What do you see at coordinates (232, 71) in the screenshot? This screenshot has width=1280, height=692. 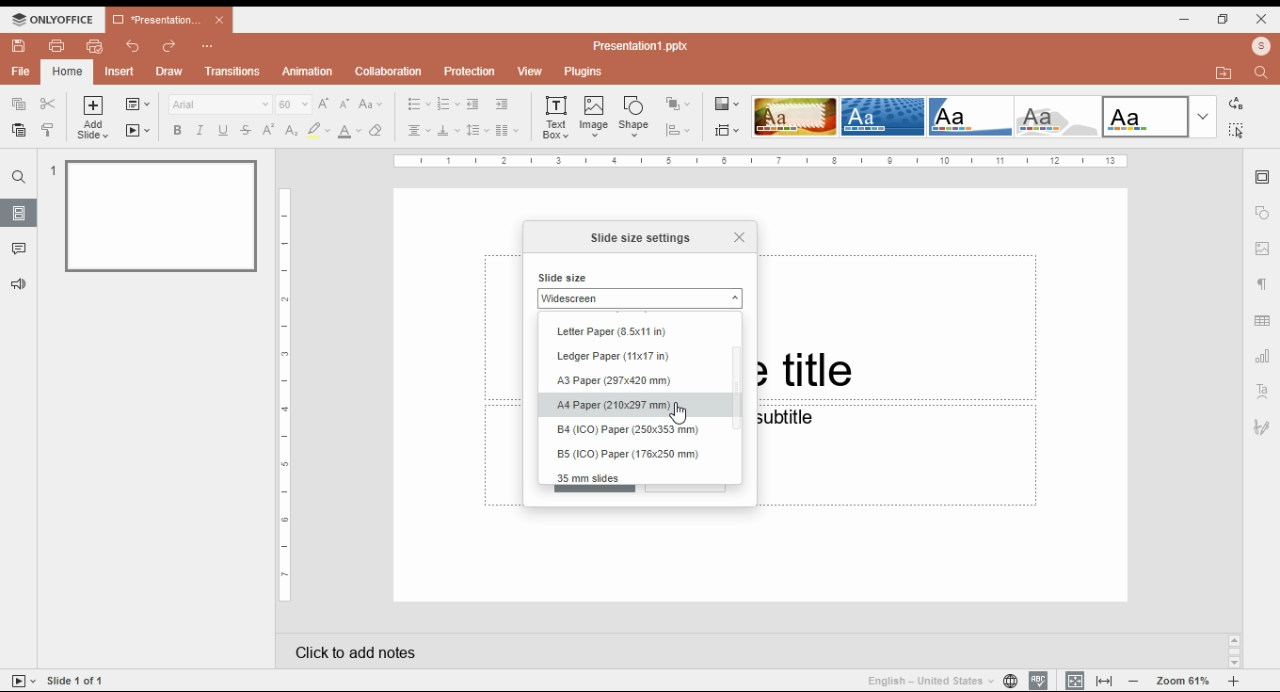 I see `transitions` at bounding box center [232, 71].